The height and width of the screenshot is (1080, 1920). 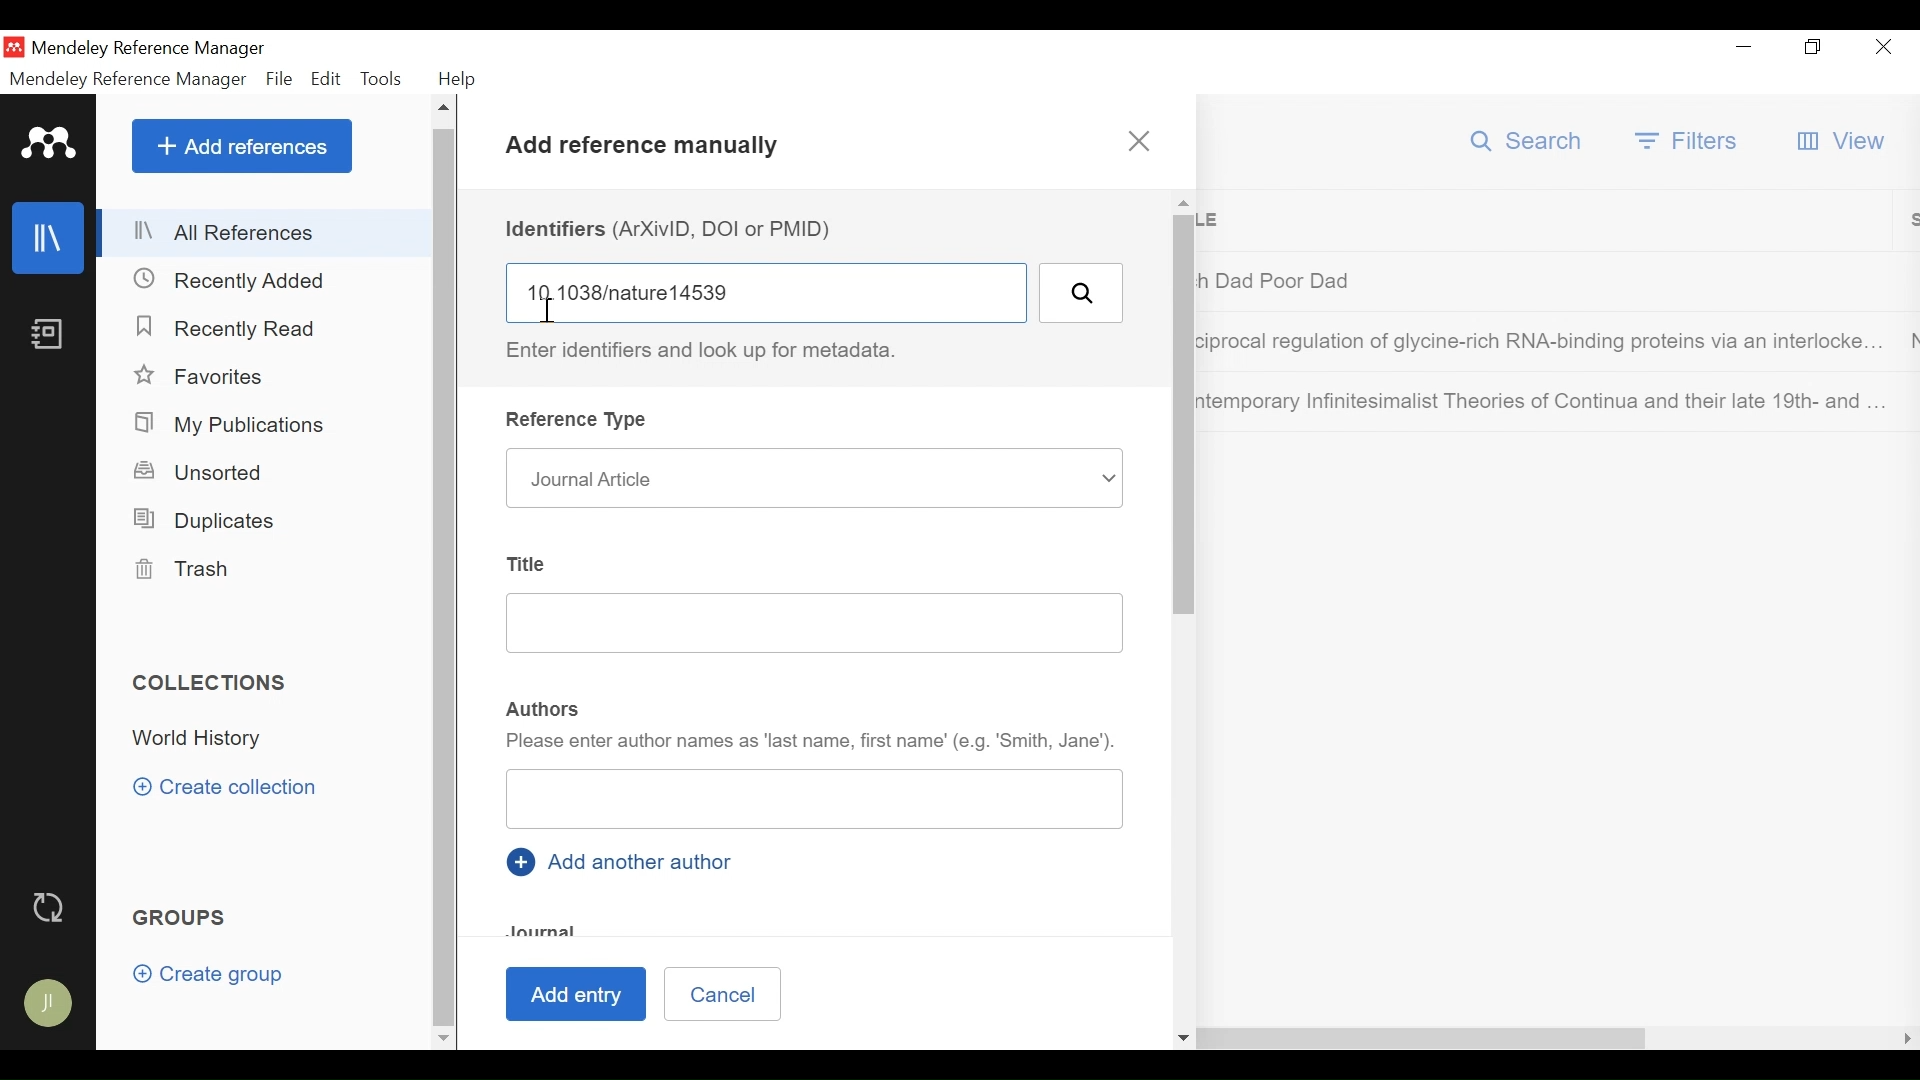 What do you see at coordinates (1544, 345) in the screenshot?
I see `Regulation of lysine rich RNA binding proteins via an interlocke` at bounding box center [1544, 345].